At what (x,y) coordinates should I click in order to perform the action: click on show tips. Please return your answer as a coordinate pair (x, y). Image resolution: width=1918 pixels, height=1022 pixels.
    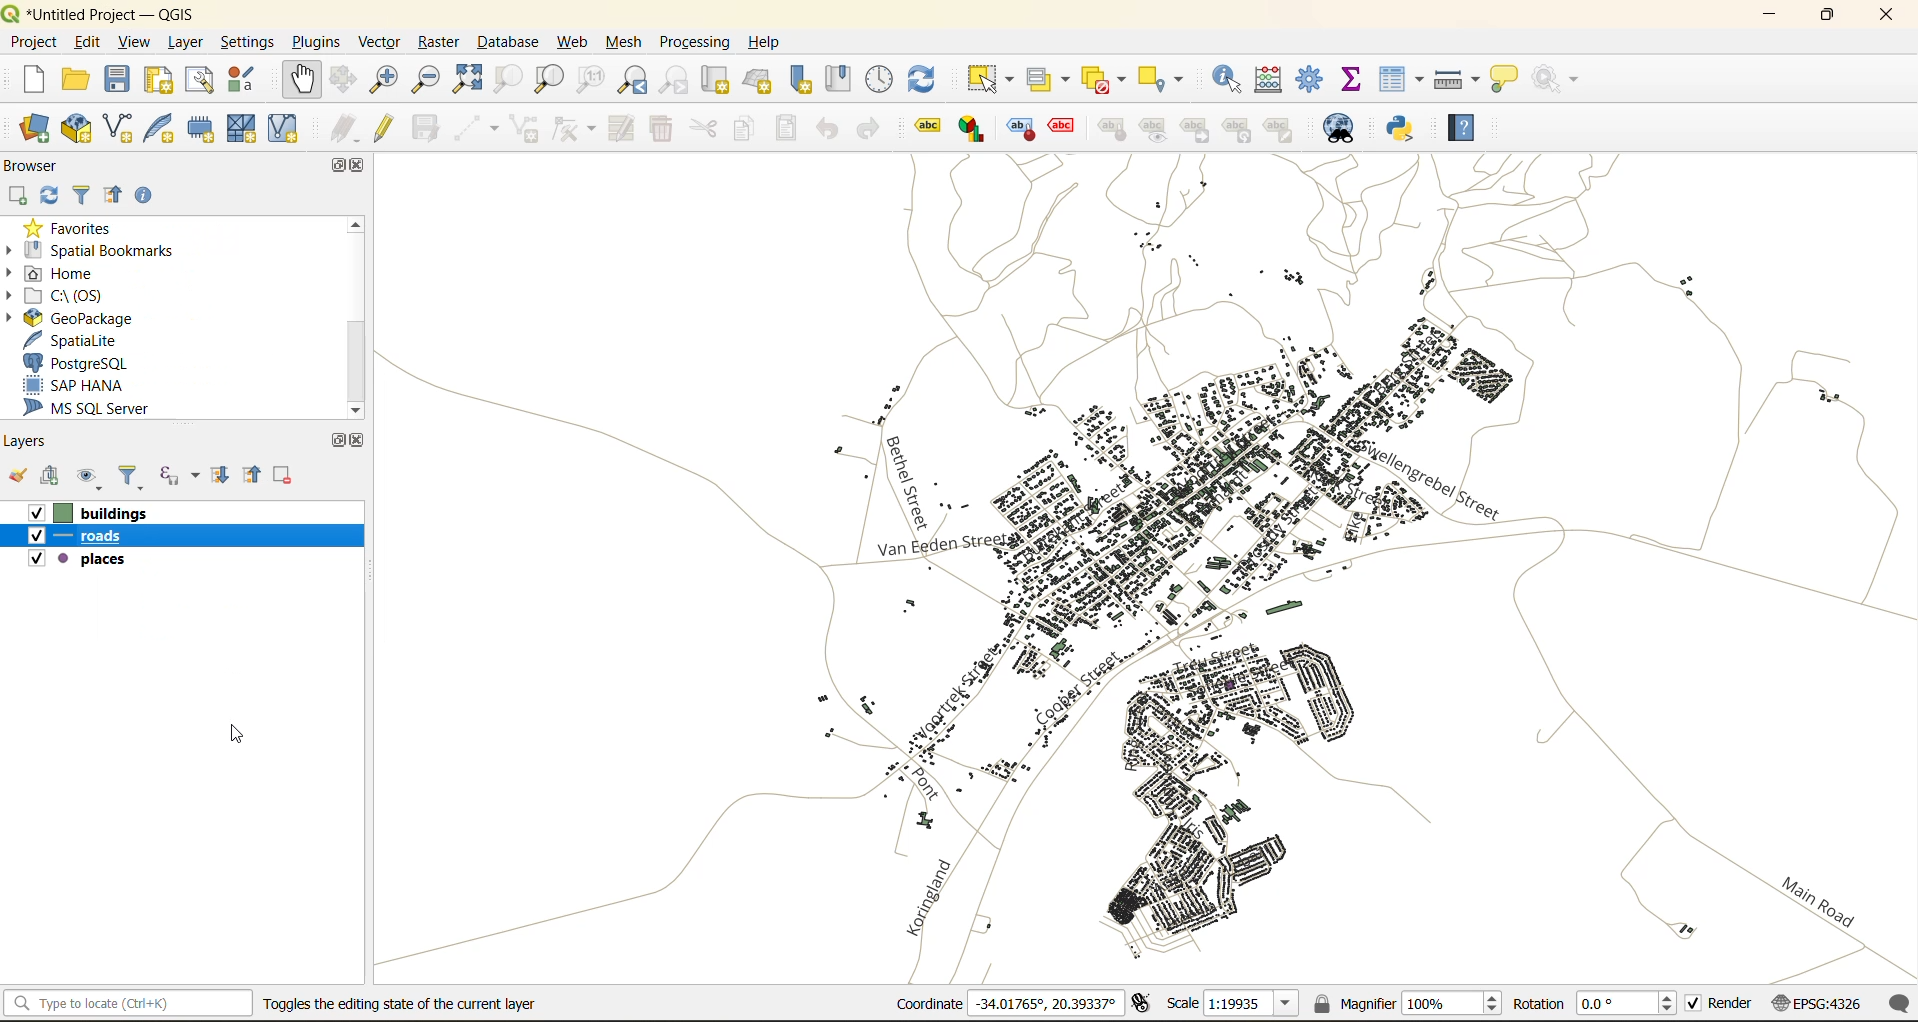
    Looking at the image, I should click on (1506, 79).